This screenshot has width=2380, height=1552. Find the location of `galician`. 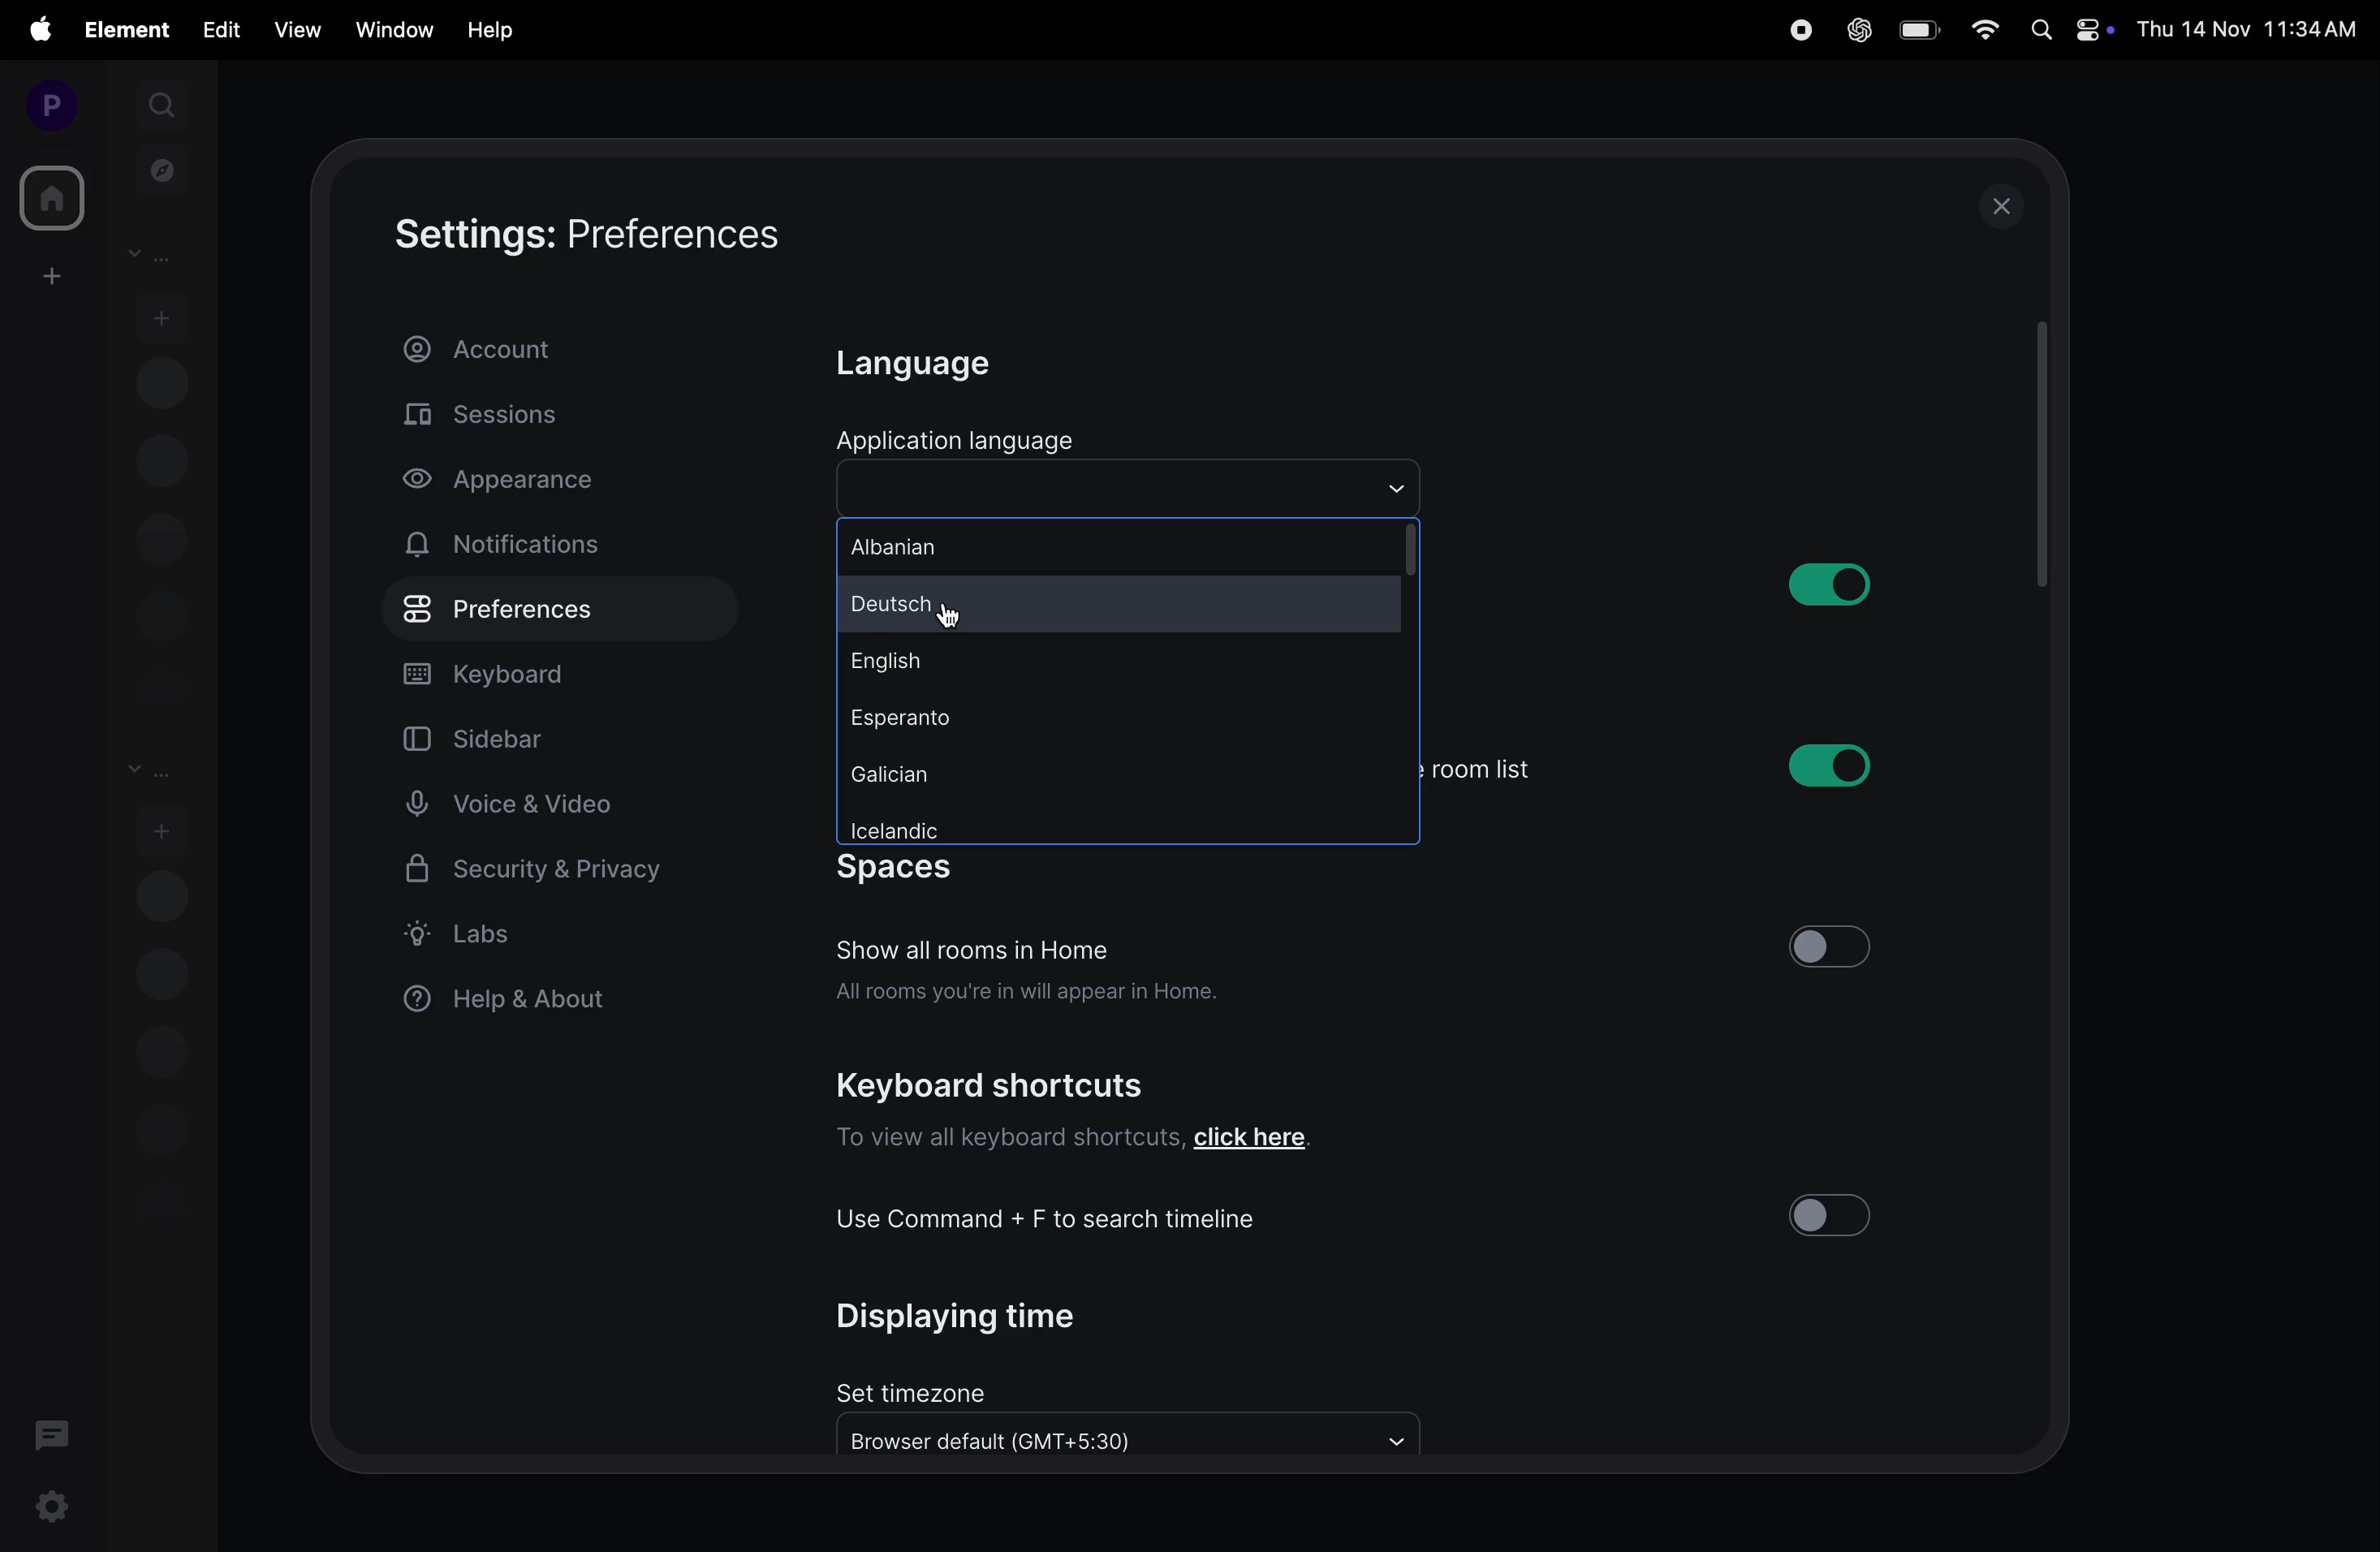

galician is located at coordinates (1130, 776).